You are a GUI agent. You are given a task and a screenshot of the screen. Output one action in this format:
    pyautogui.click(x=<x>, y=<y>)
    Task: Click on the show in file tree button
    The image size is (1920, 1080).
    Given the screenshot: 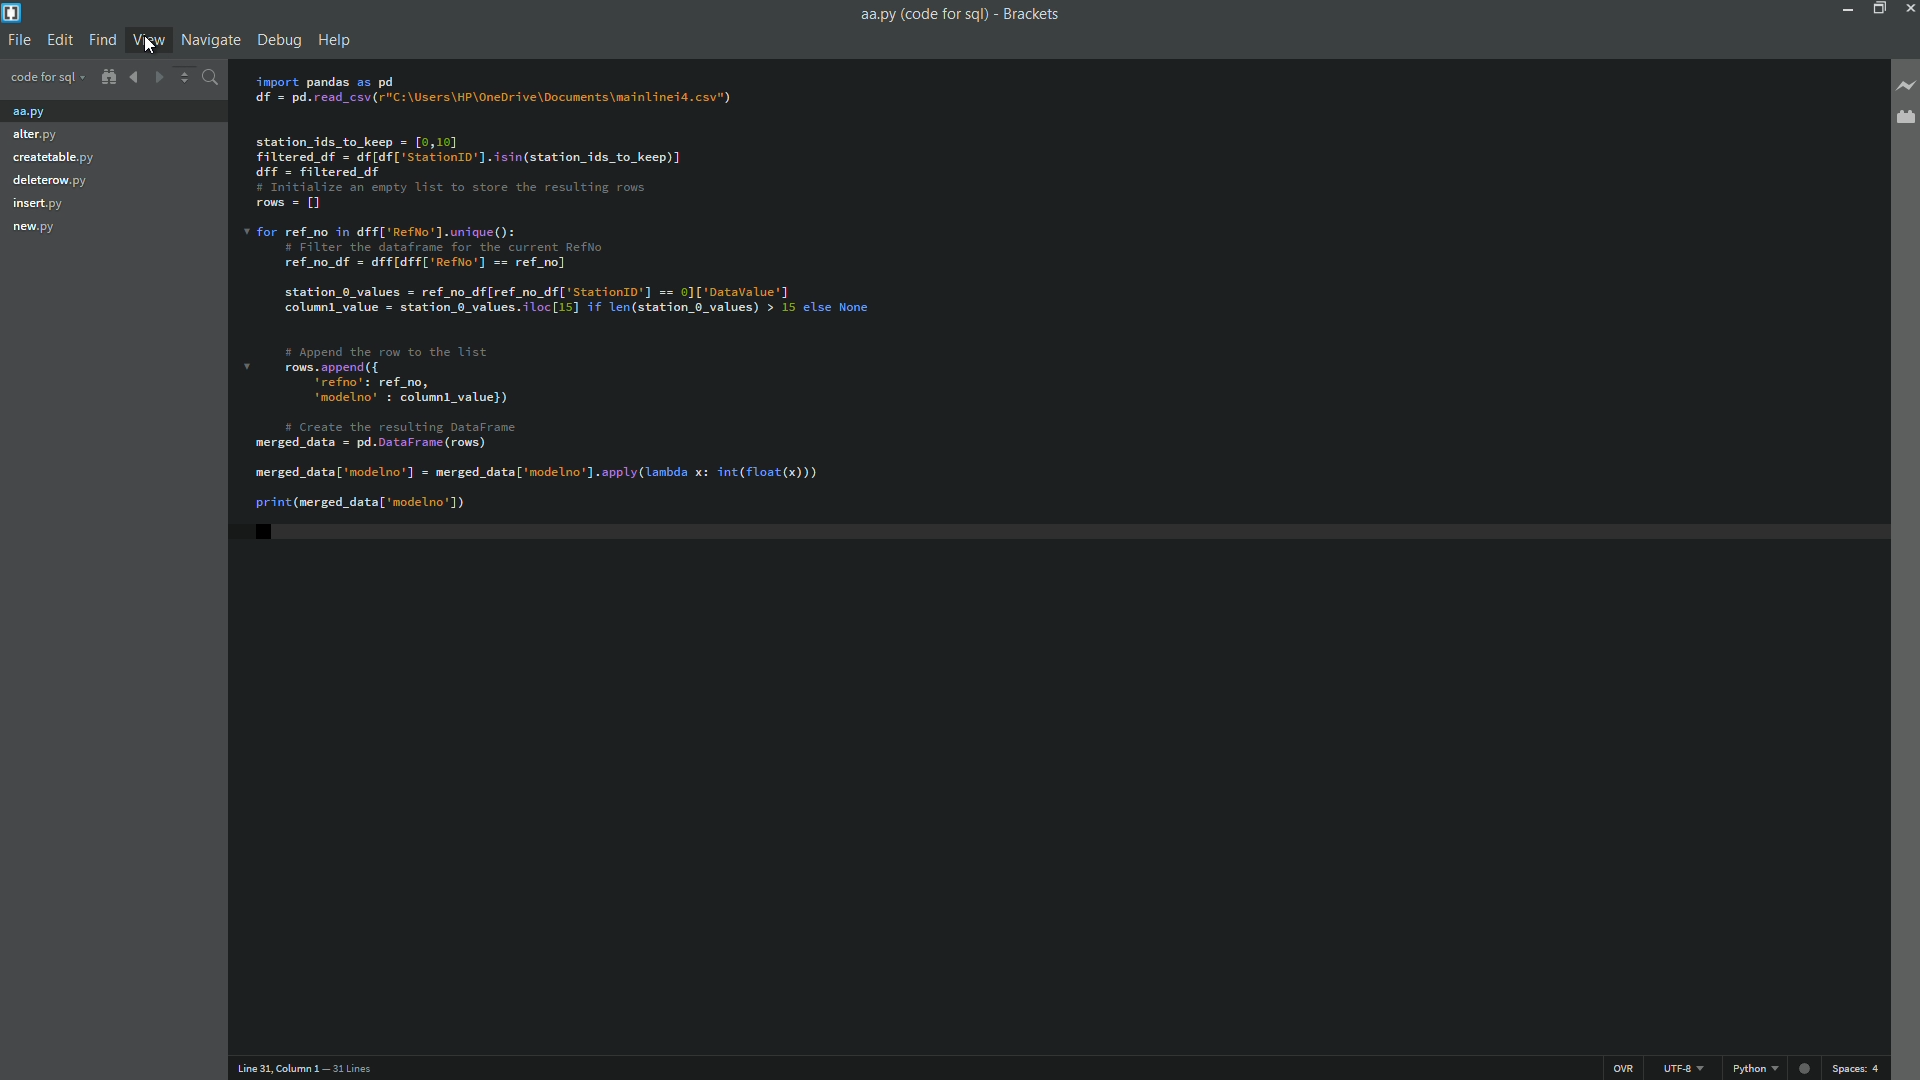 What is the action you would take?
    pyautogui.click(x=99, y=76)
    